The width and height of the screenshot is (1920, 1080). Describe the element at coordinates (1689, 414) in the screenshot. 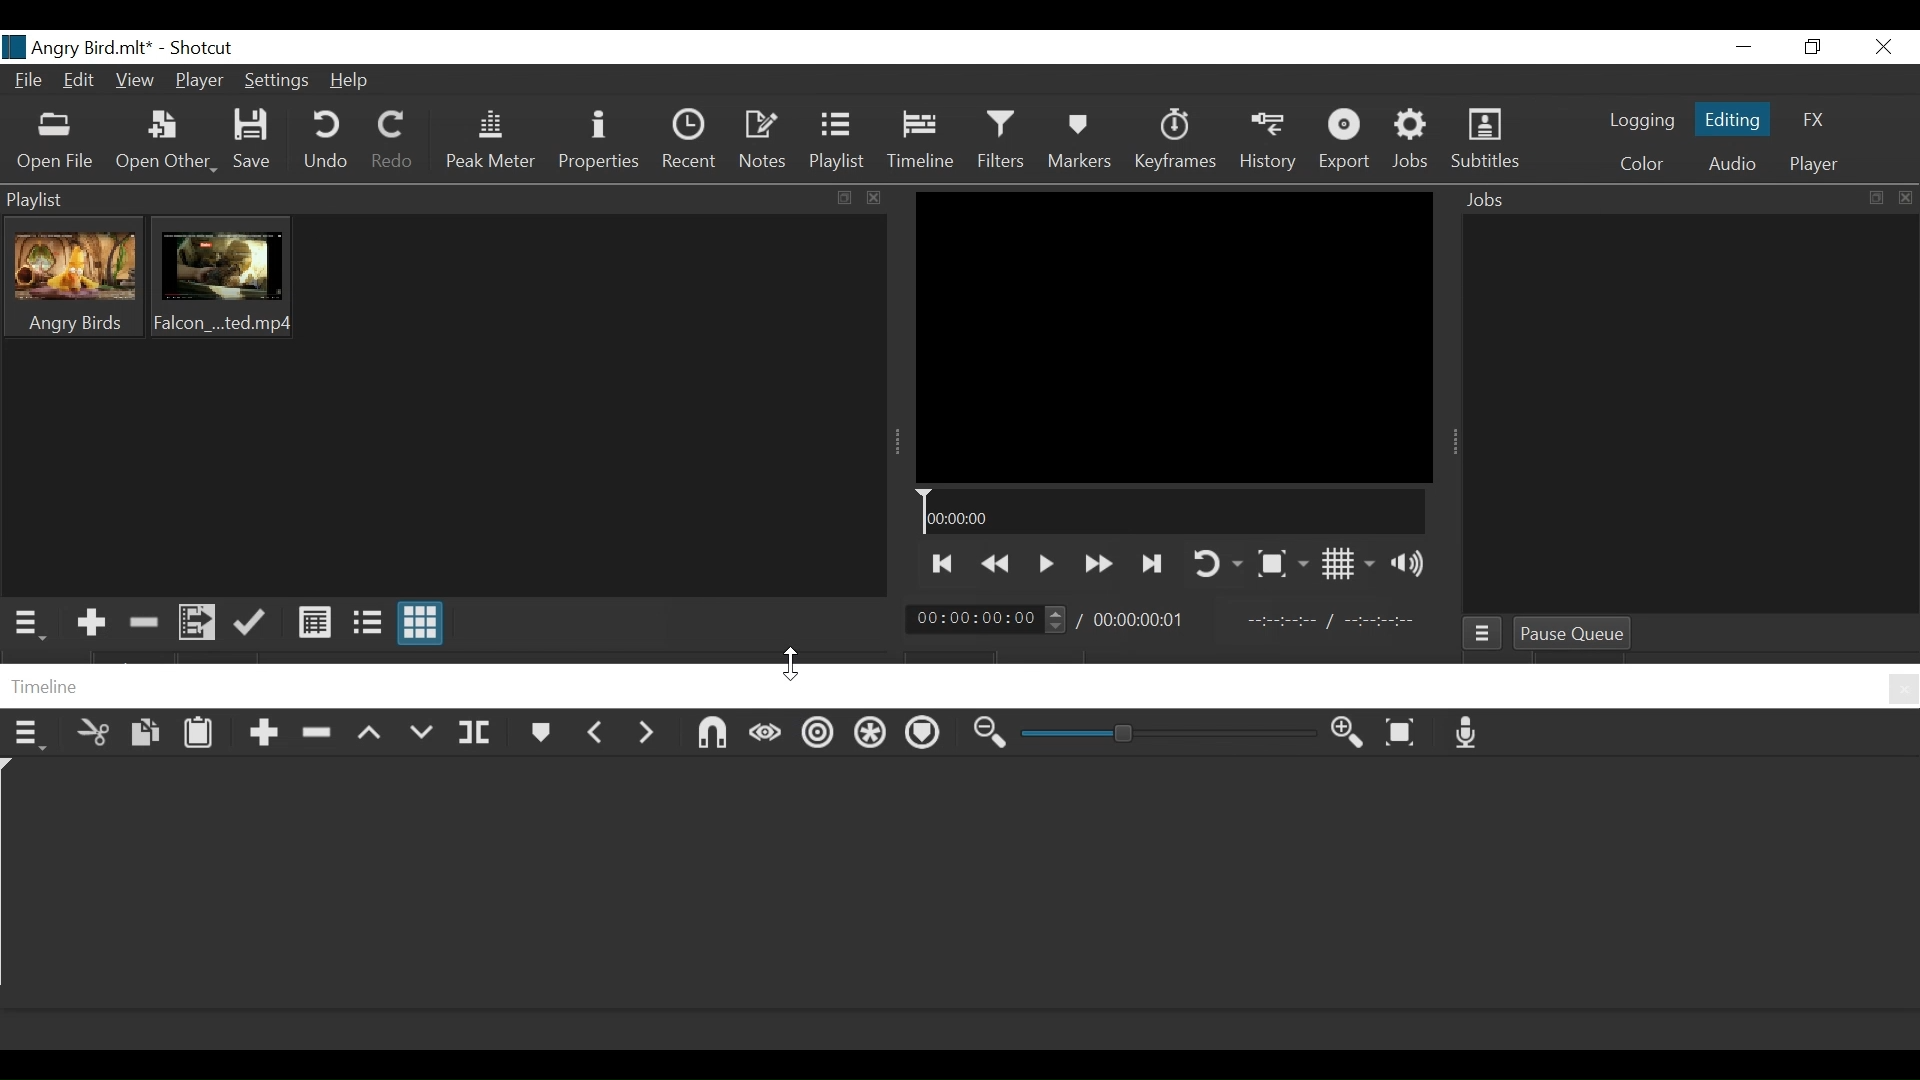

I see `Jobs Panel` at that location.